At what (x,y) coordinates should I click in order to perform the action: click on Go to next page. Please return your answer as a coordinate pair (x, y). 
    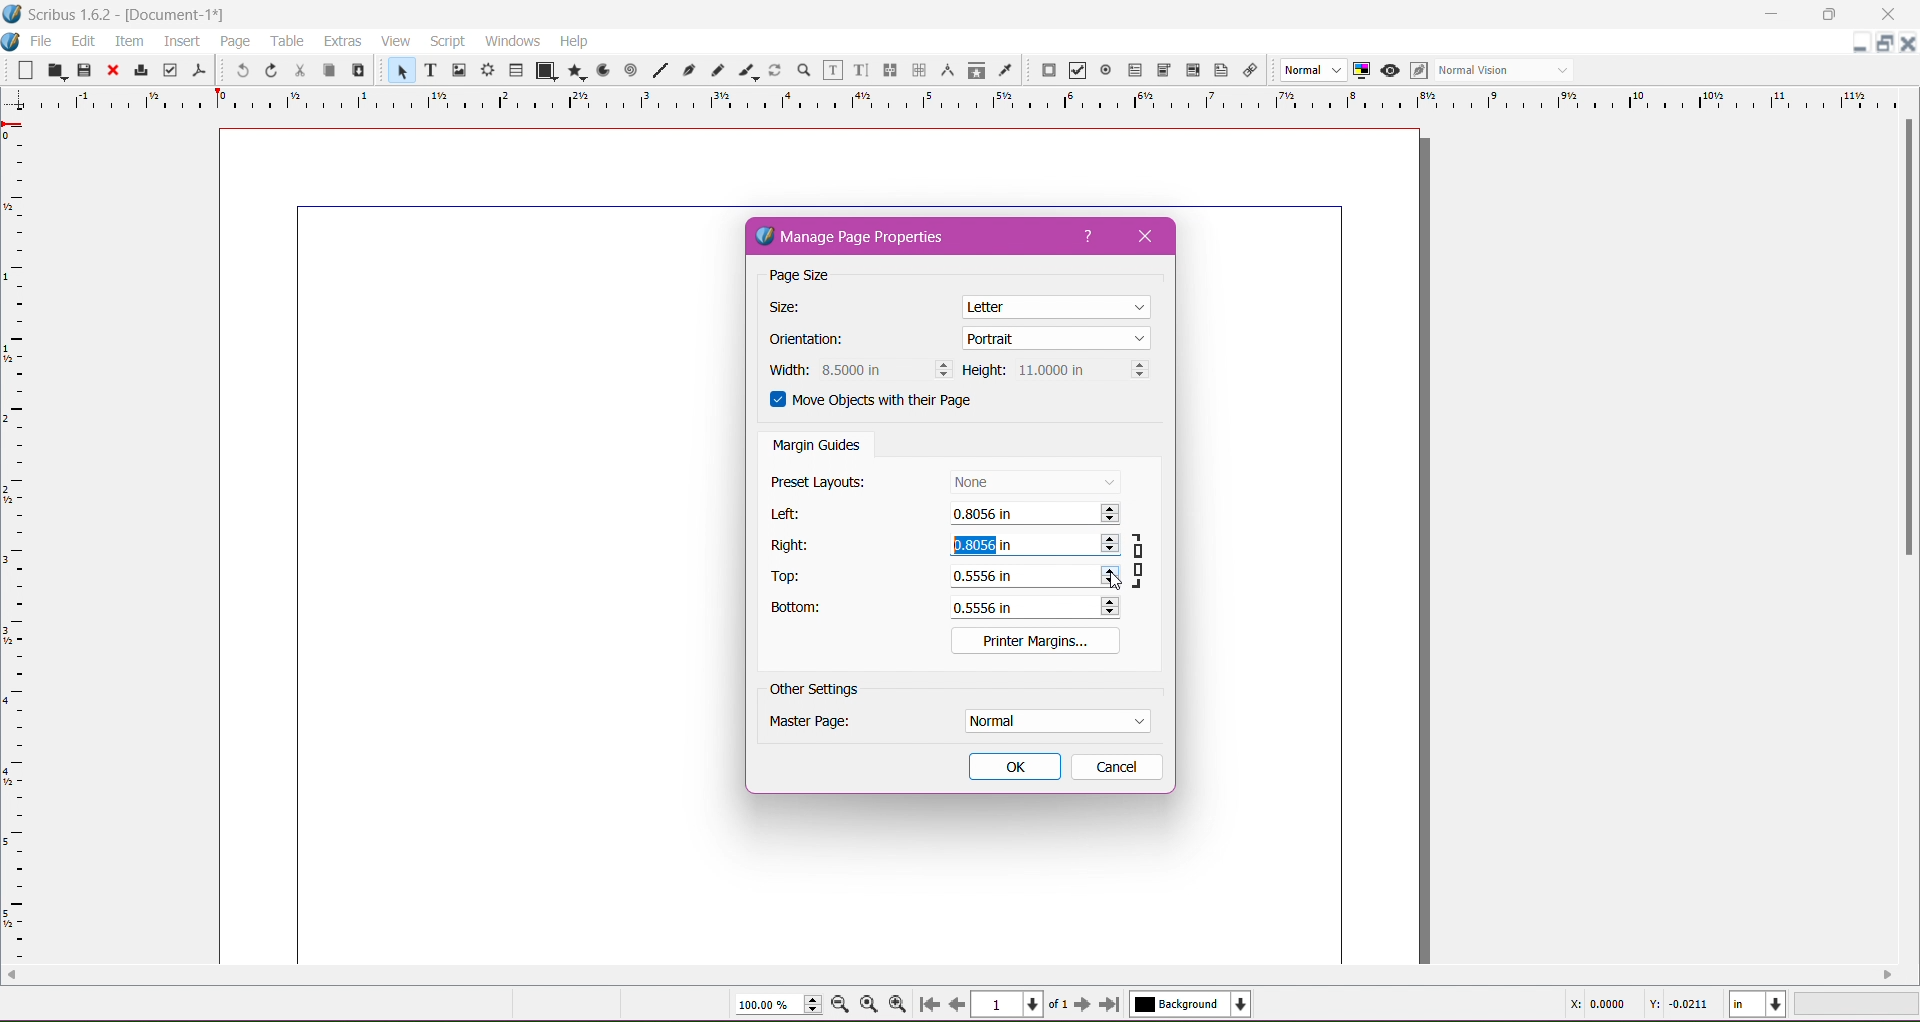
    Looking at the image, I should click on (1082, 1005).